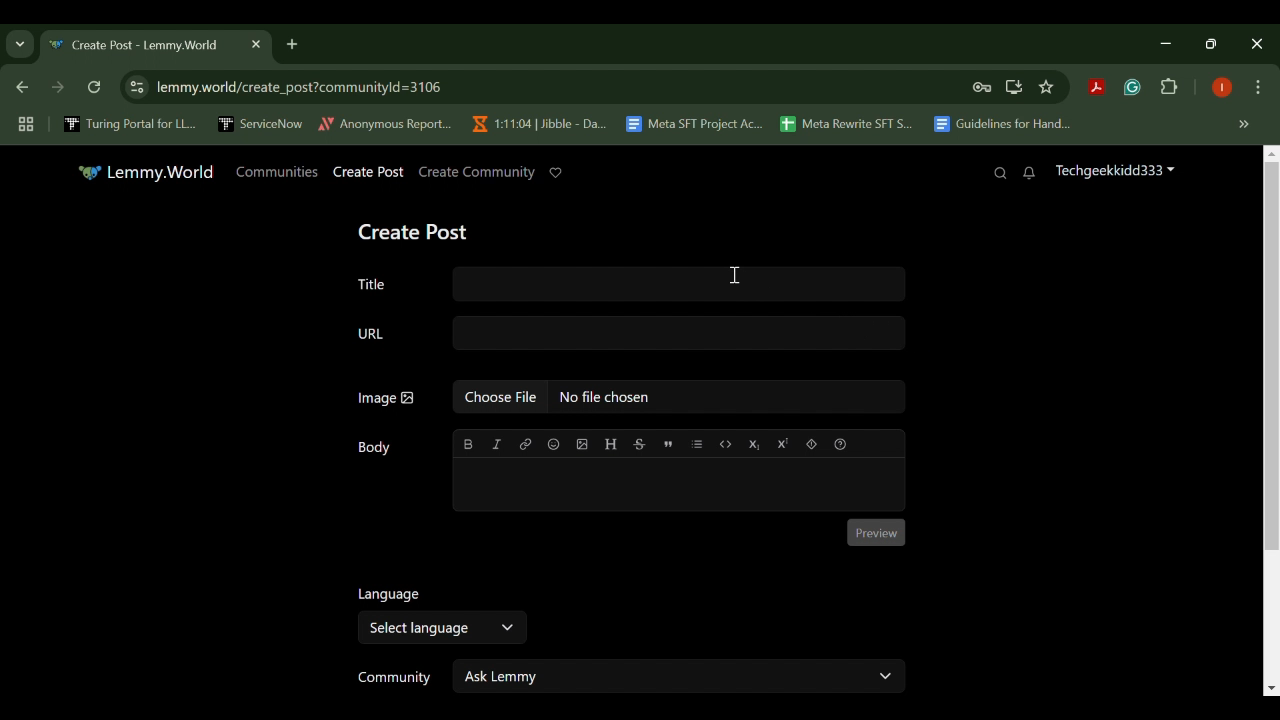 The height and width of the screenshot is (720, 1280). Describe the element at coordinates (1246, 125) in the screenshot. I see `Hidden bookmarks` at that location.